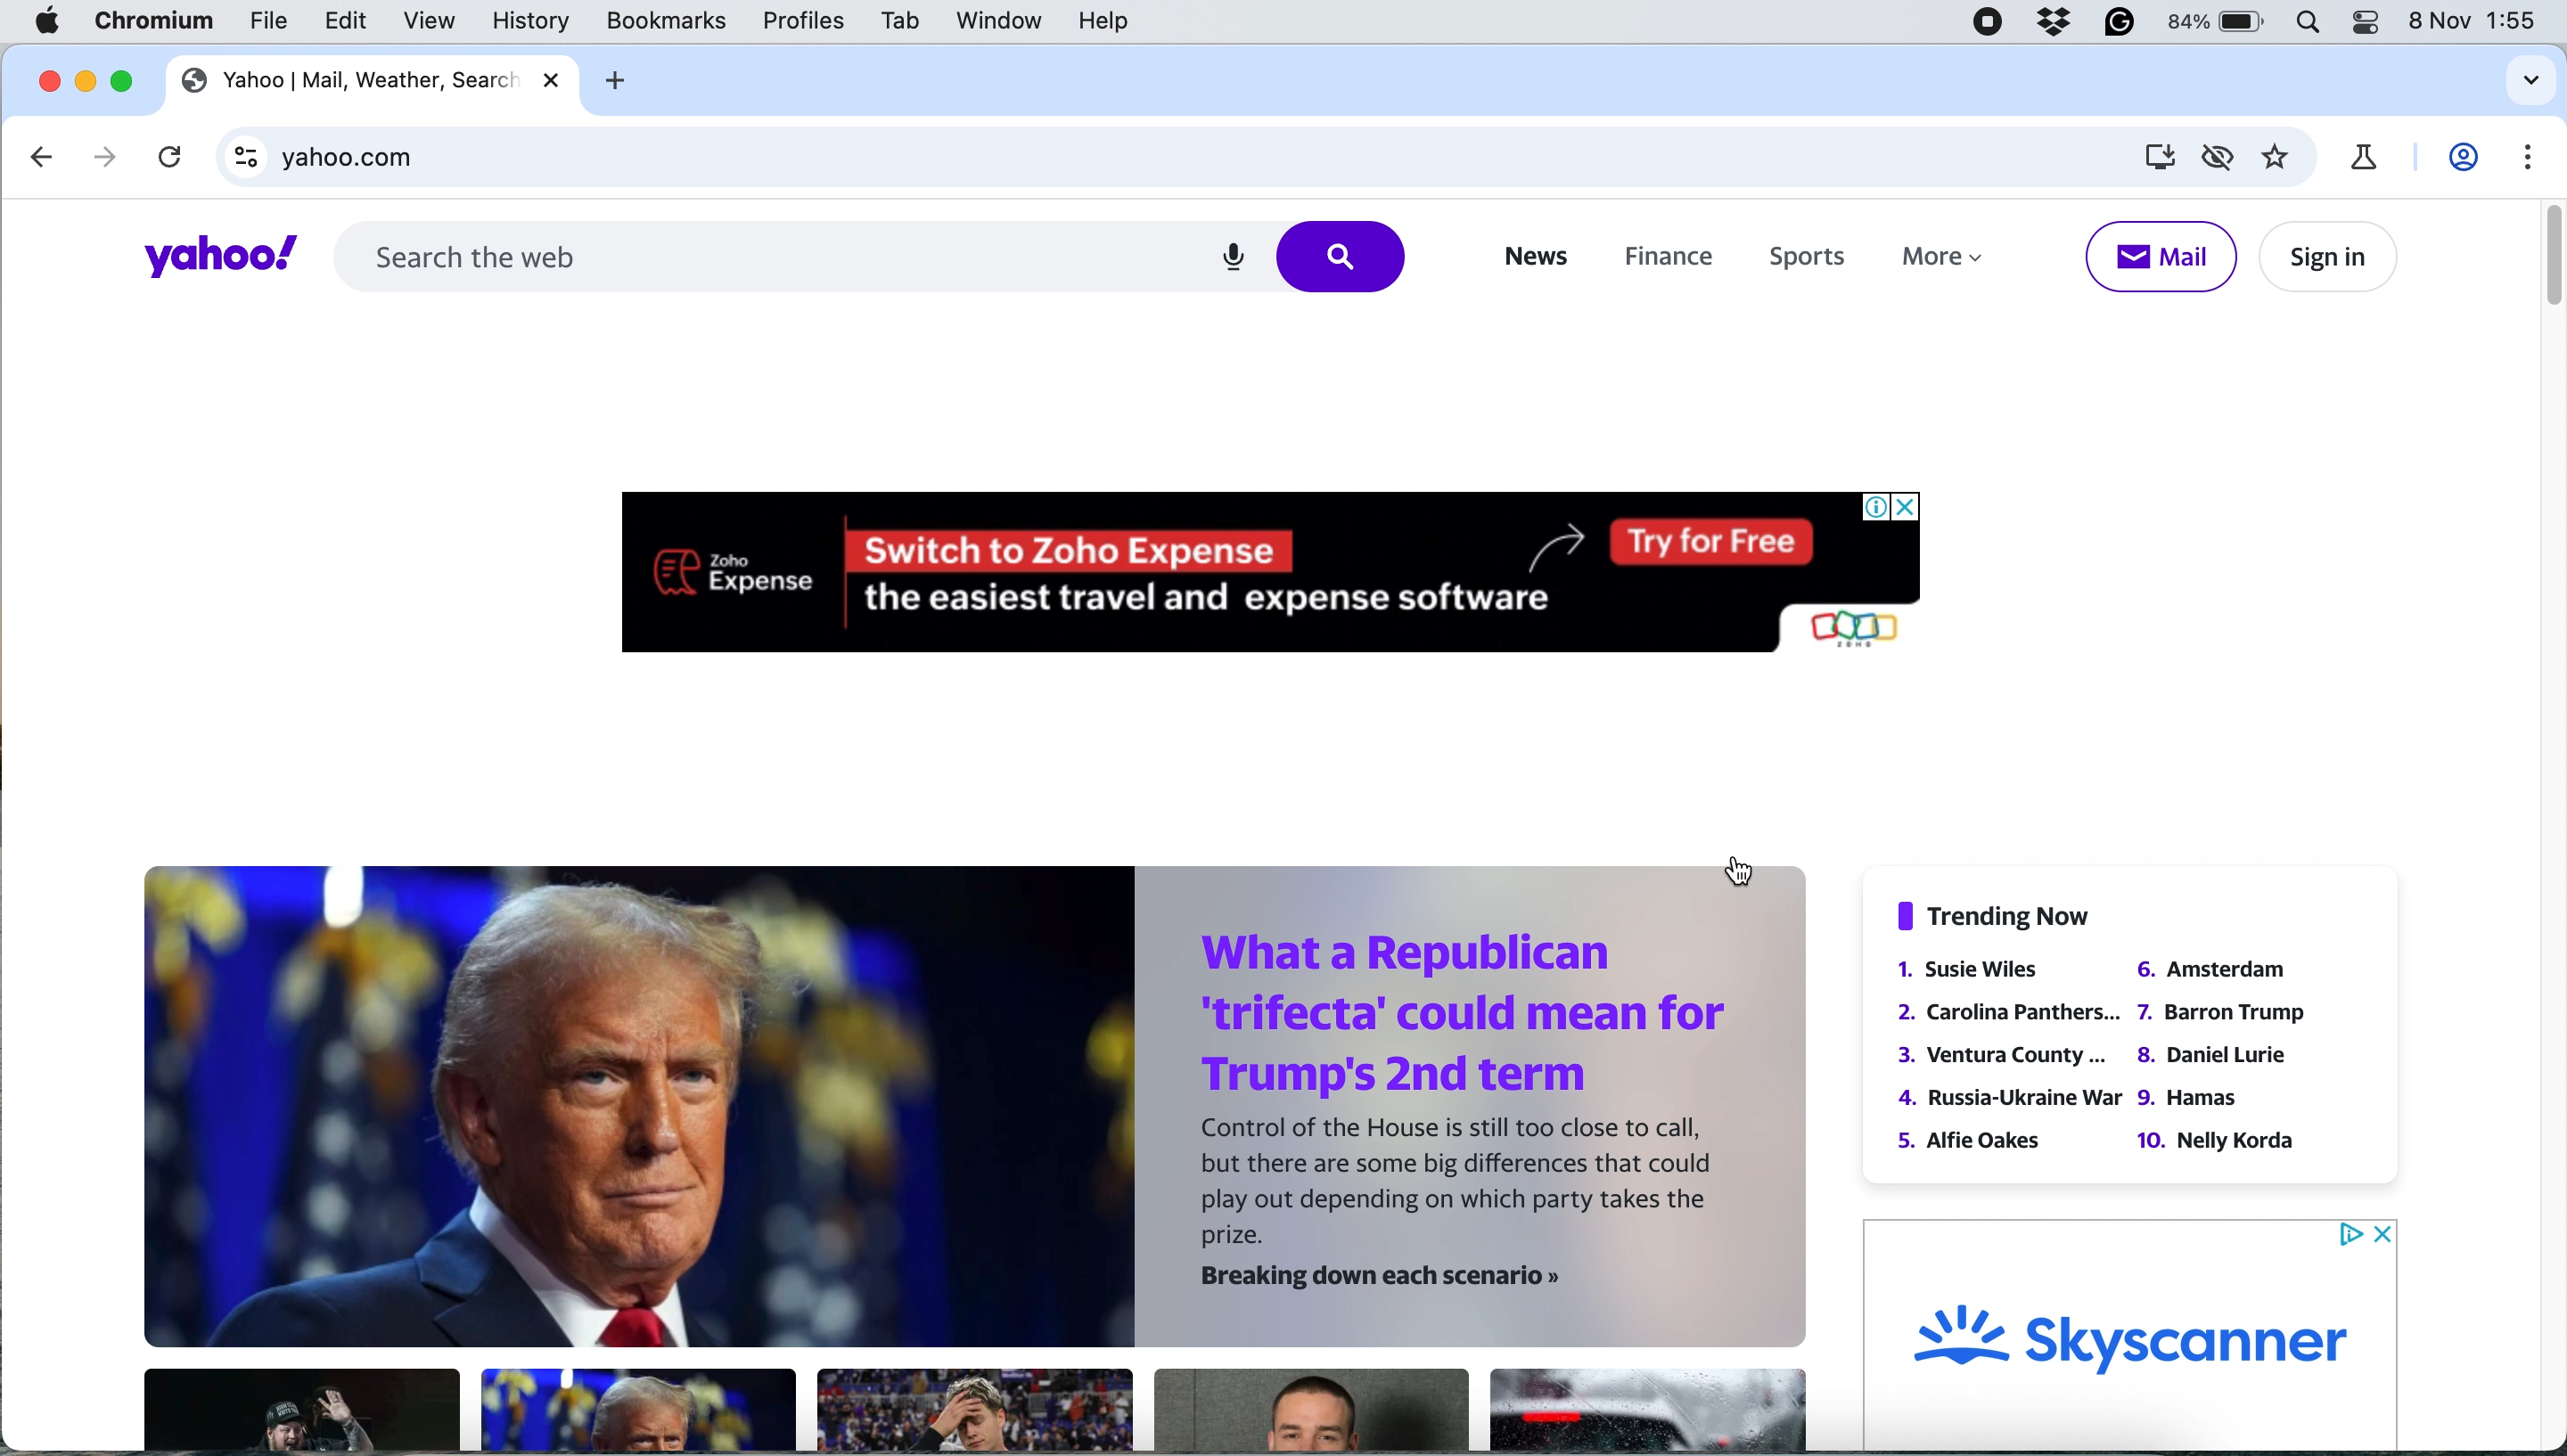  Describe the element at coordinates (2531, 82) in the screenshot. I see `search tabs` at that location.